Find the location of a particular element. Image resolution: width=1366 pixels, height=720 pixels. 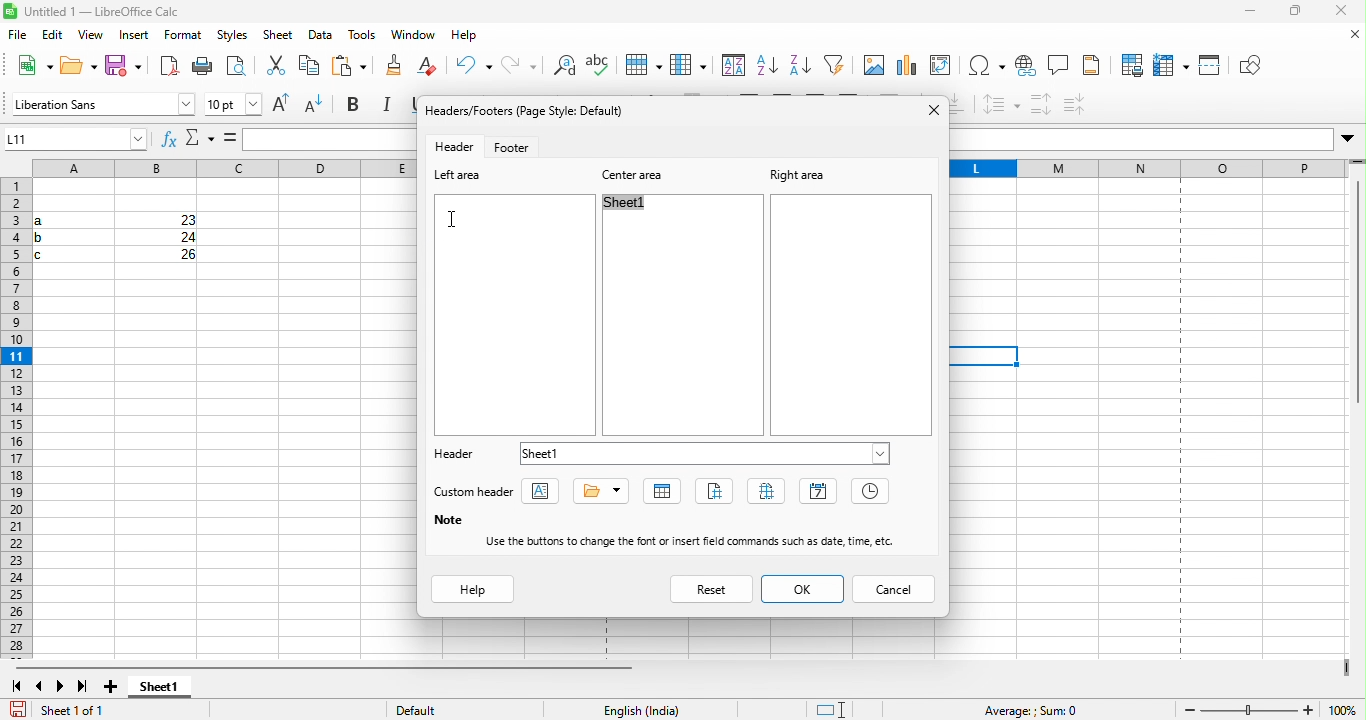

window is located at coordinates (409, 38).